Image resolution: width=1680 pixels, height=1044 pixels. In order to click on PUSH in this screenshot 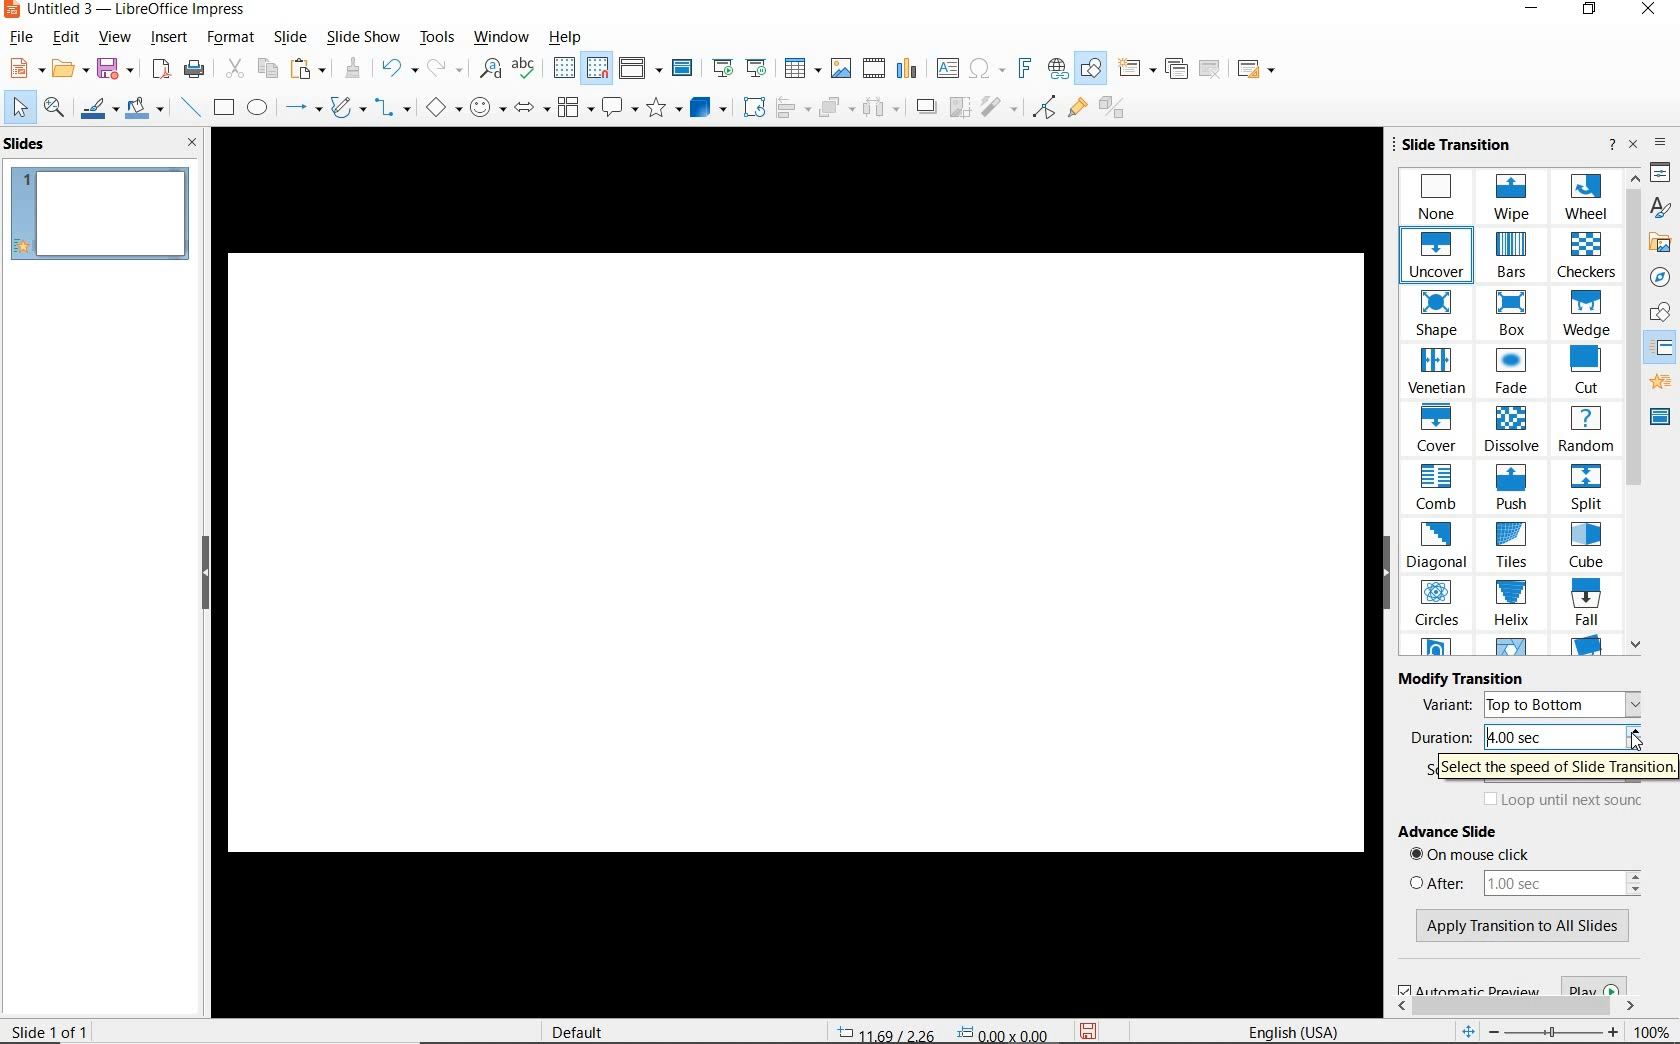, I will do `click(1513, 490)`.